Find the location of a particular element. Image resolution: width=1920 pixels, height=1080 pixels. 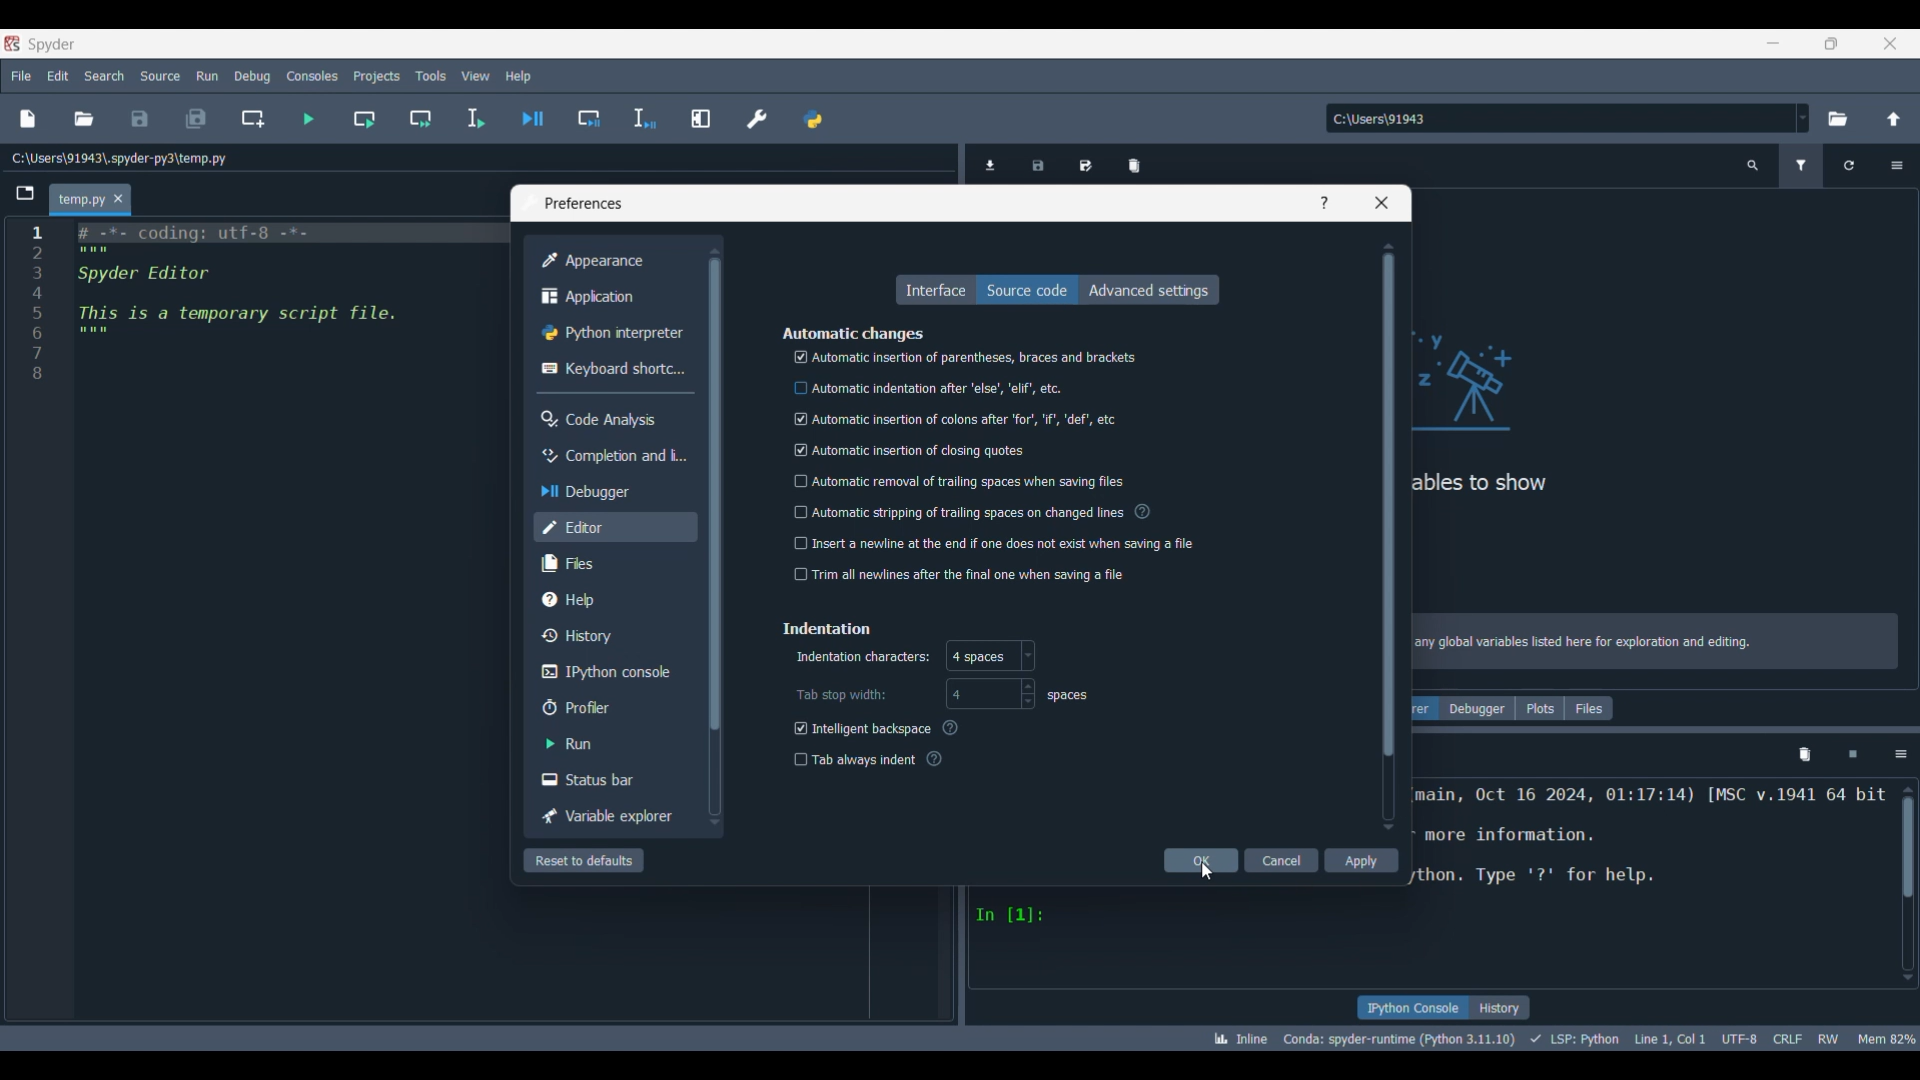

Reset to defaults is located at coordinates (584, 860).